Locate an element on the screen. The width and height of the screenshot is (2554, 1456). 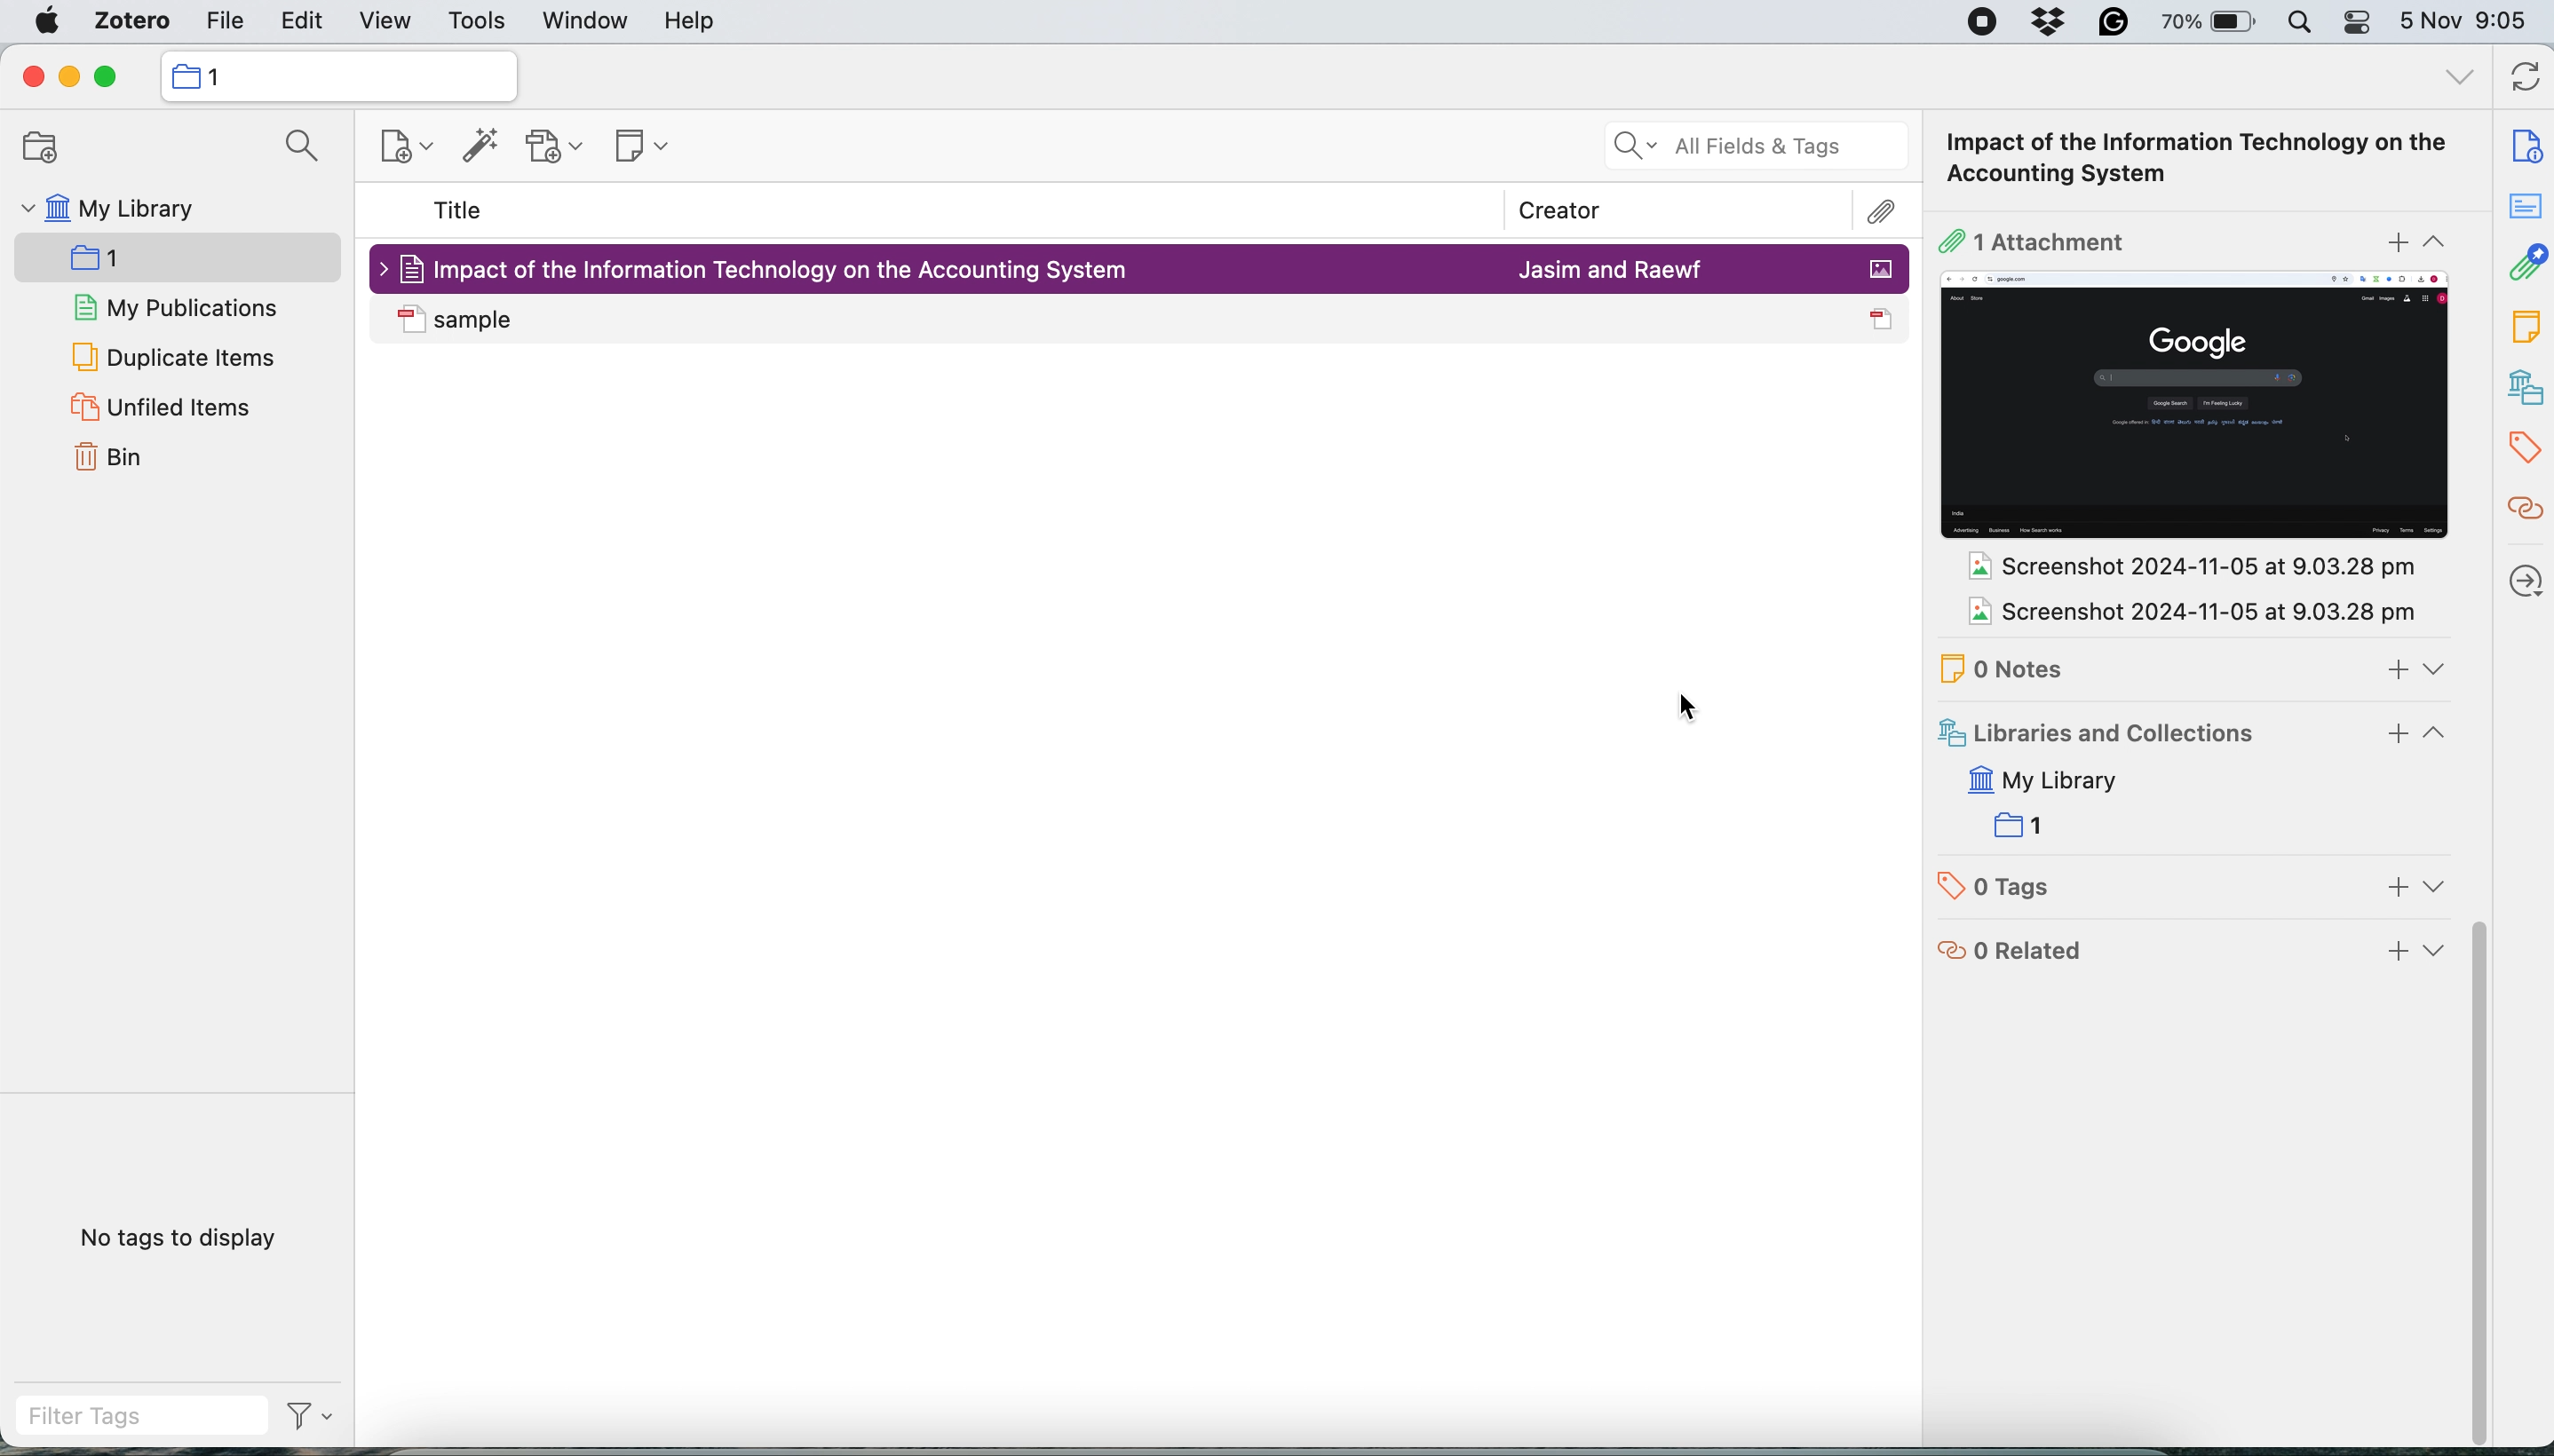
sample is located at coordinates (1142, 320).